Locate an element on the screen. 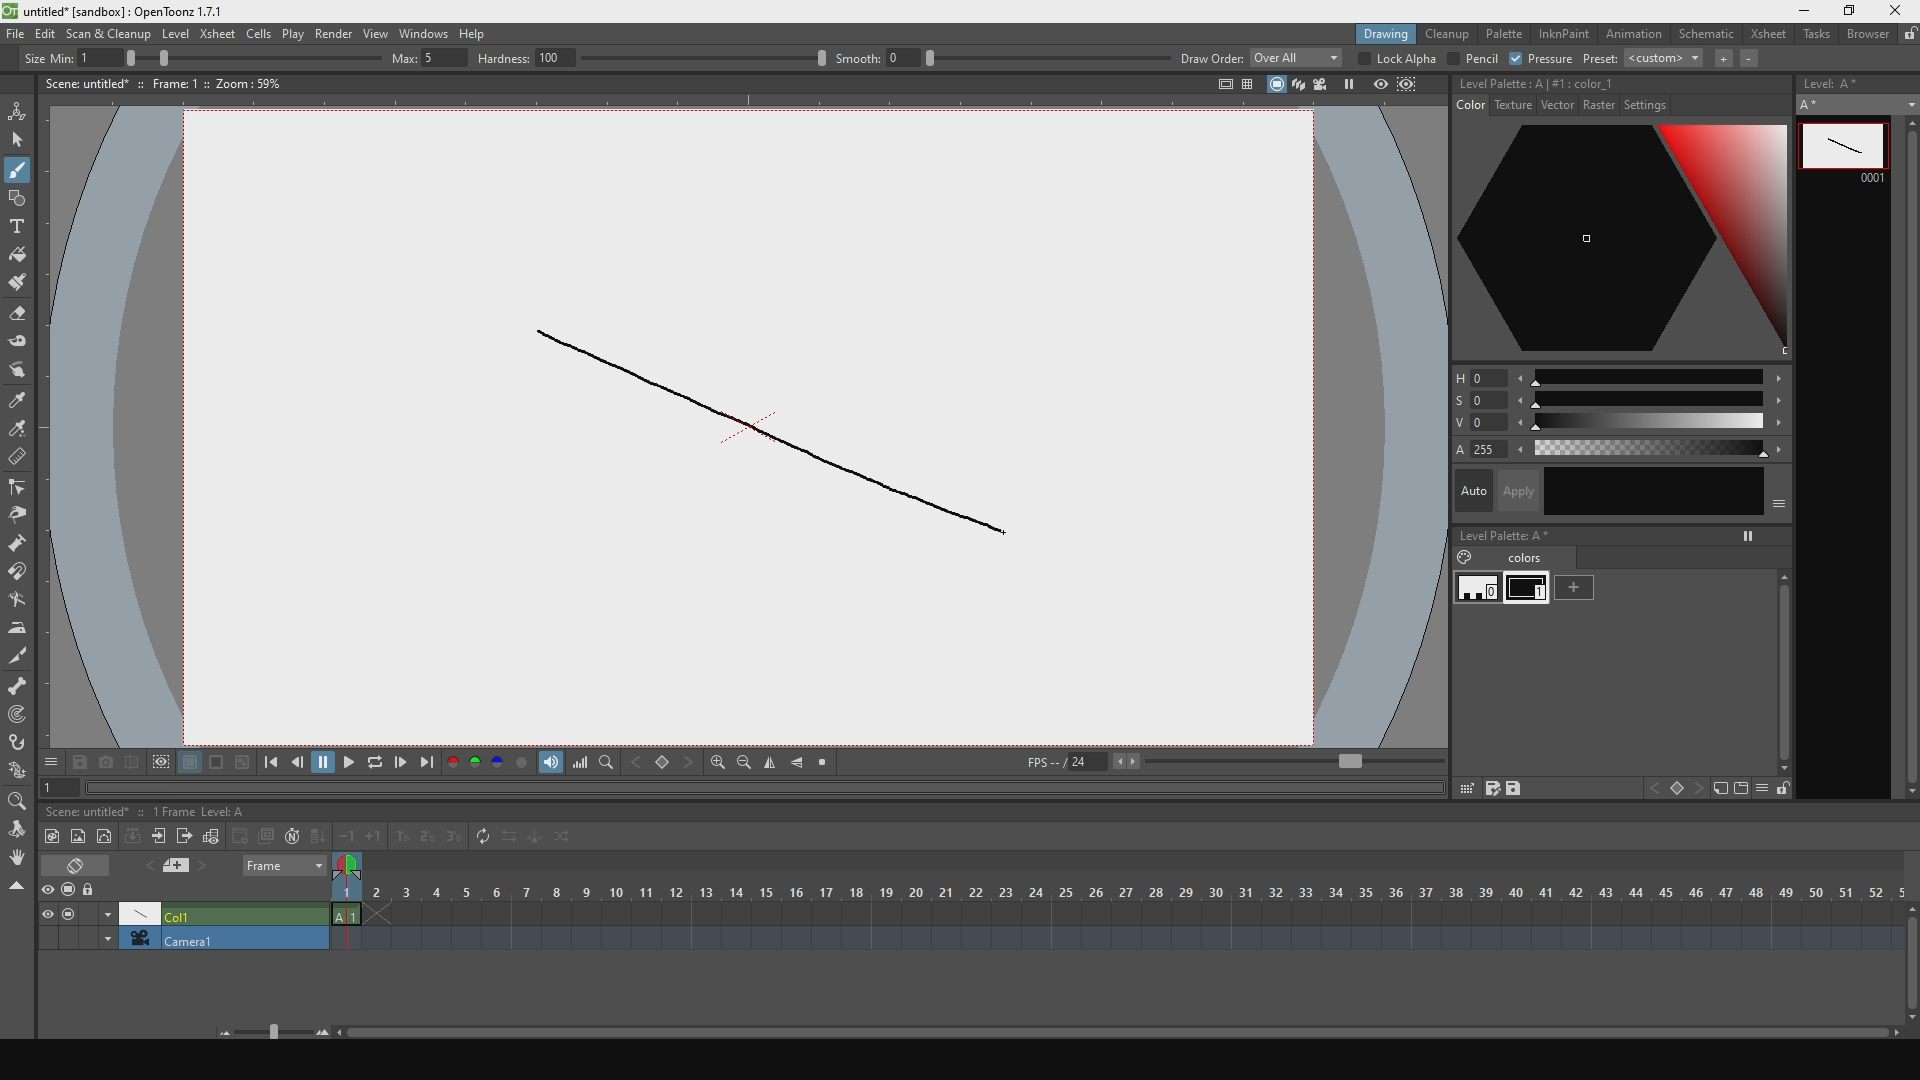 This screenshot has width=1920, height=1080. replay is located at coordinates (378, 767).